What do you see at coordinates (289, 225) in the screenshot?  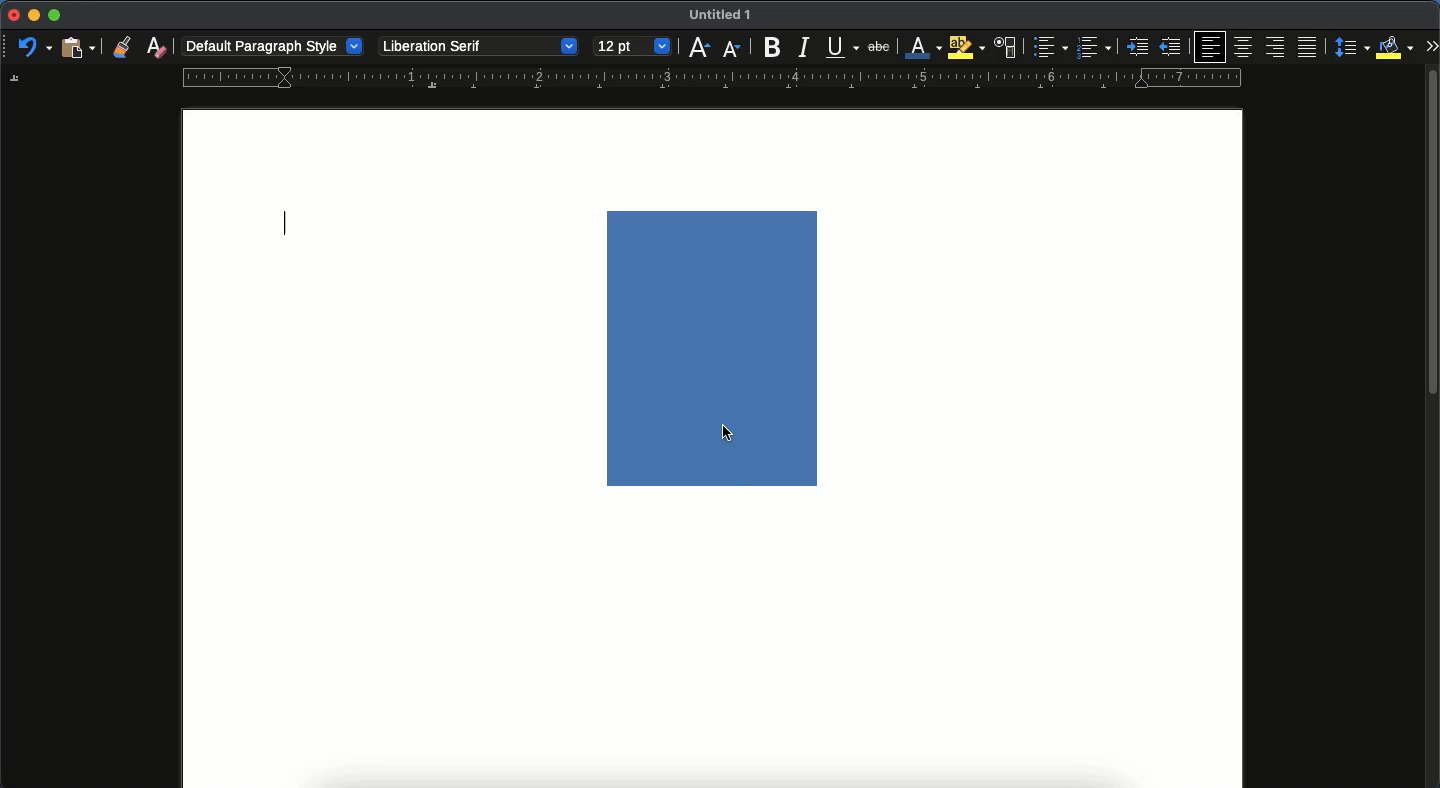 I see `typing` at bounding box center [289, 225].